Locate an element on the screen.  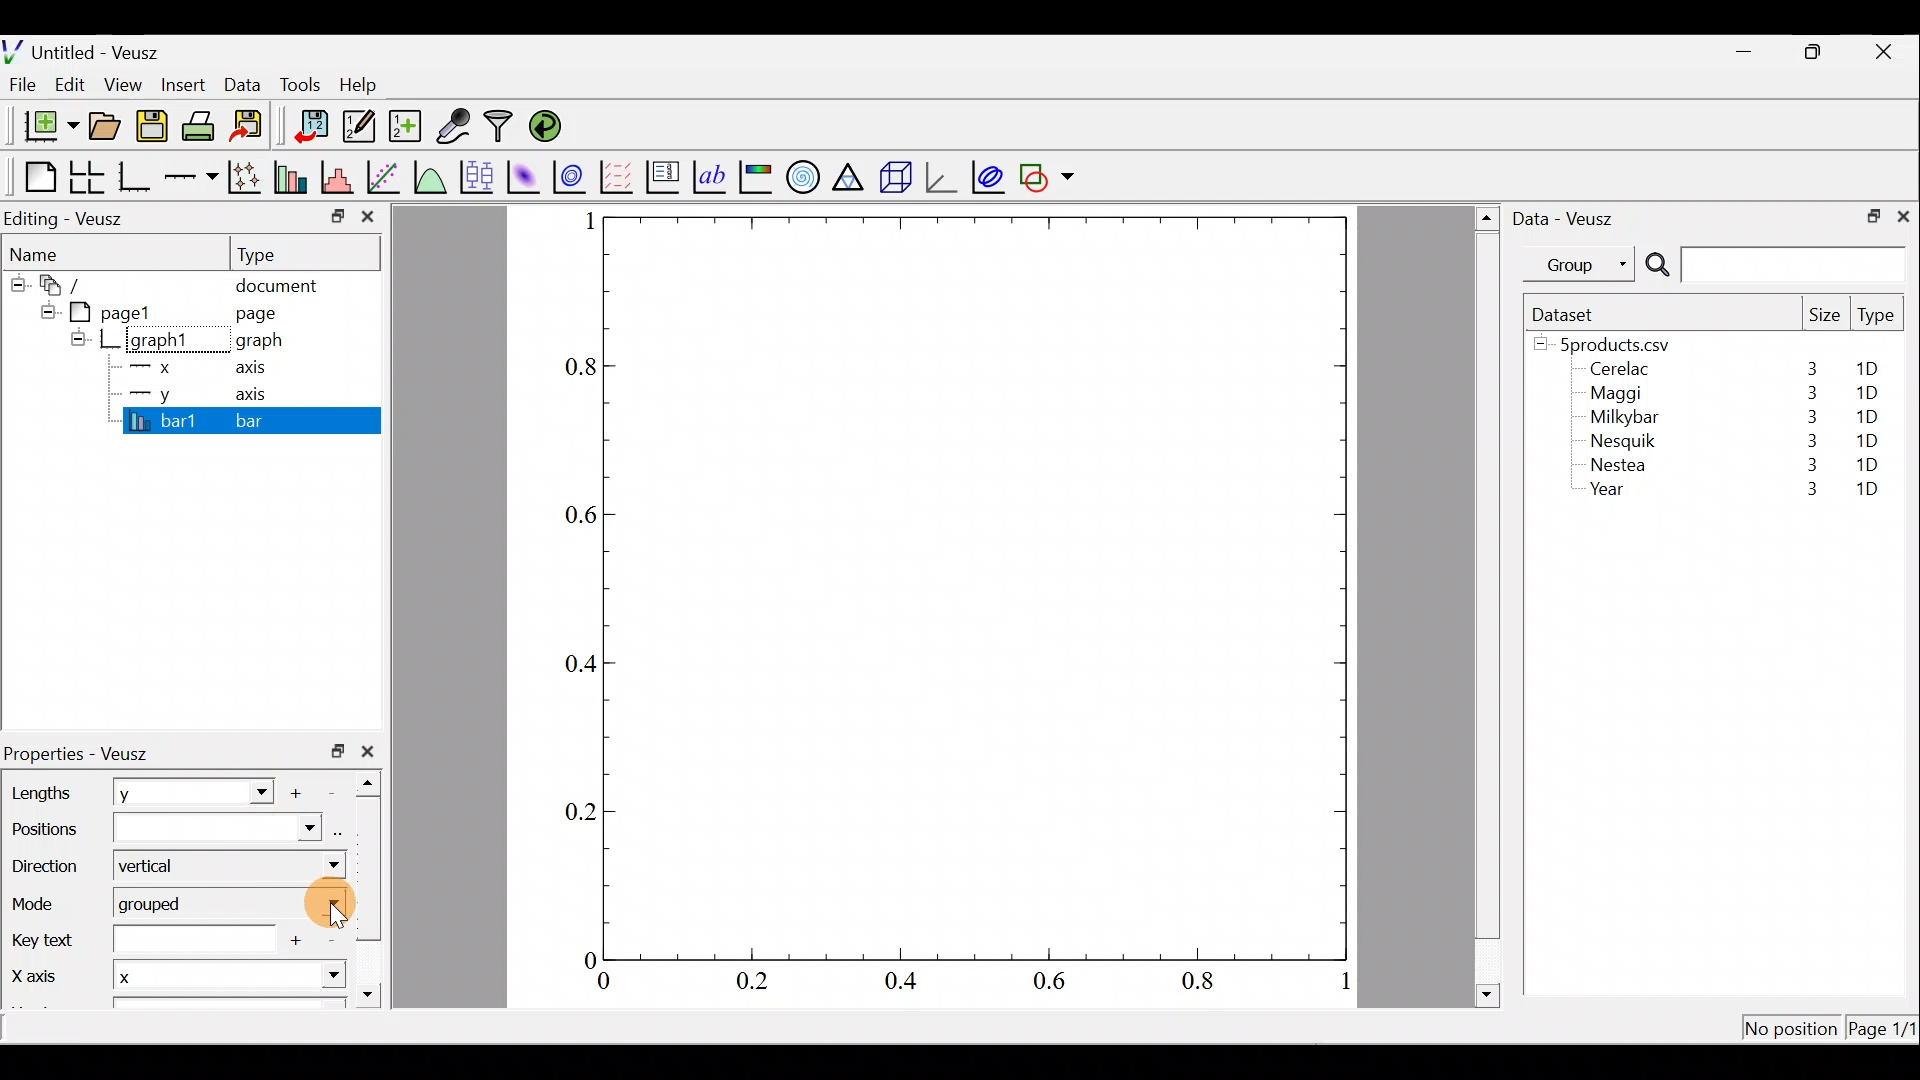
x is located at coordinates (155, 367).